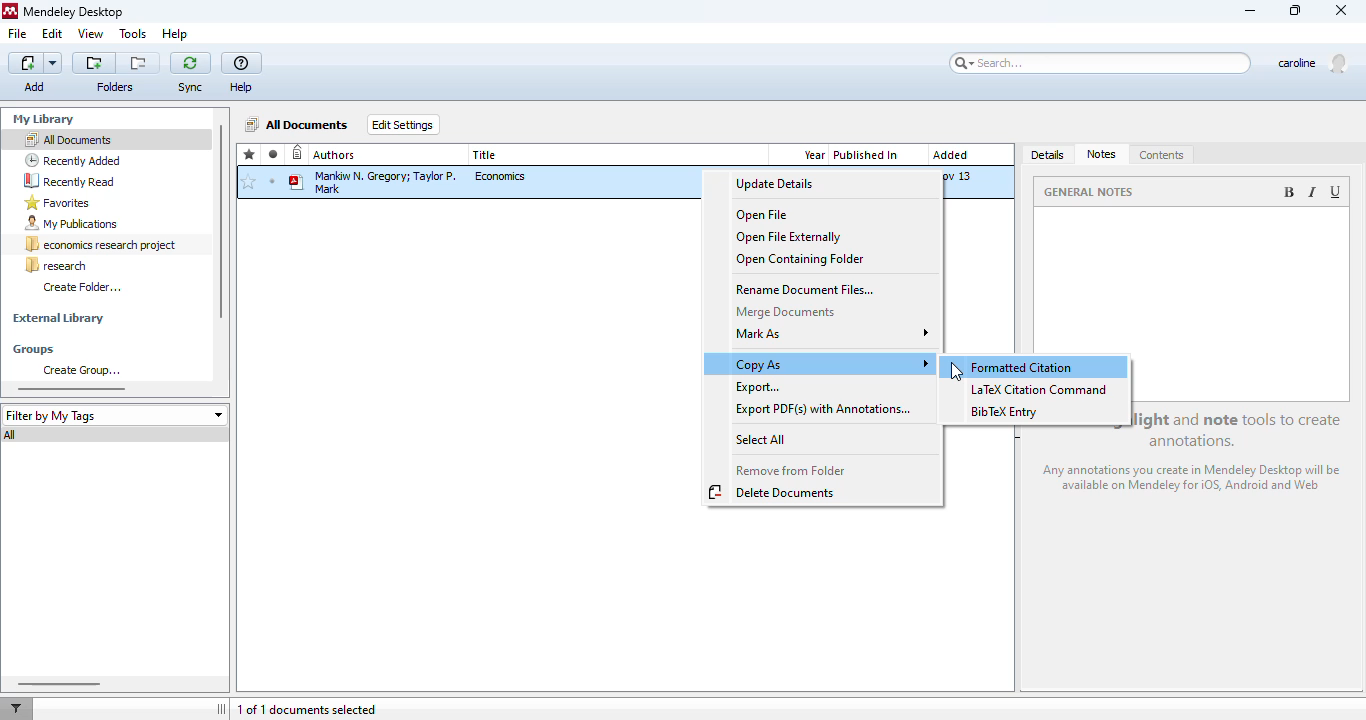 This screenshot has width=1366, height=720. What do you see at coordinates (298, 154) in the screenshot?
I see `recently added` at bounding box center [298, 154].